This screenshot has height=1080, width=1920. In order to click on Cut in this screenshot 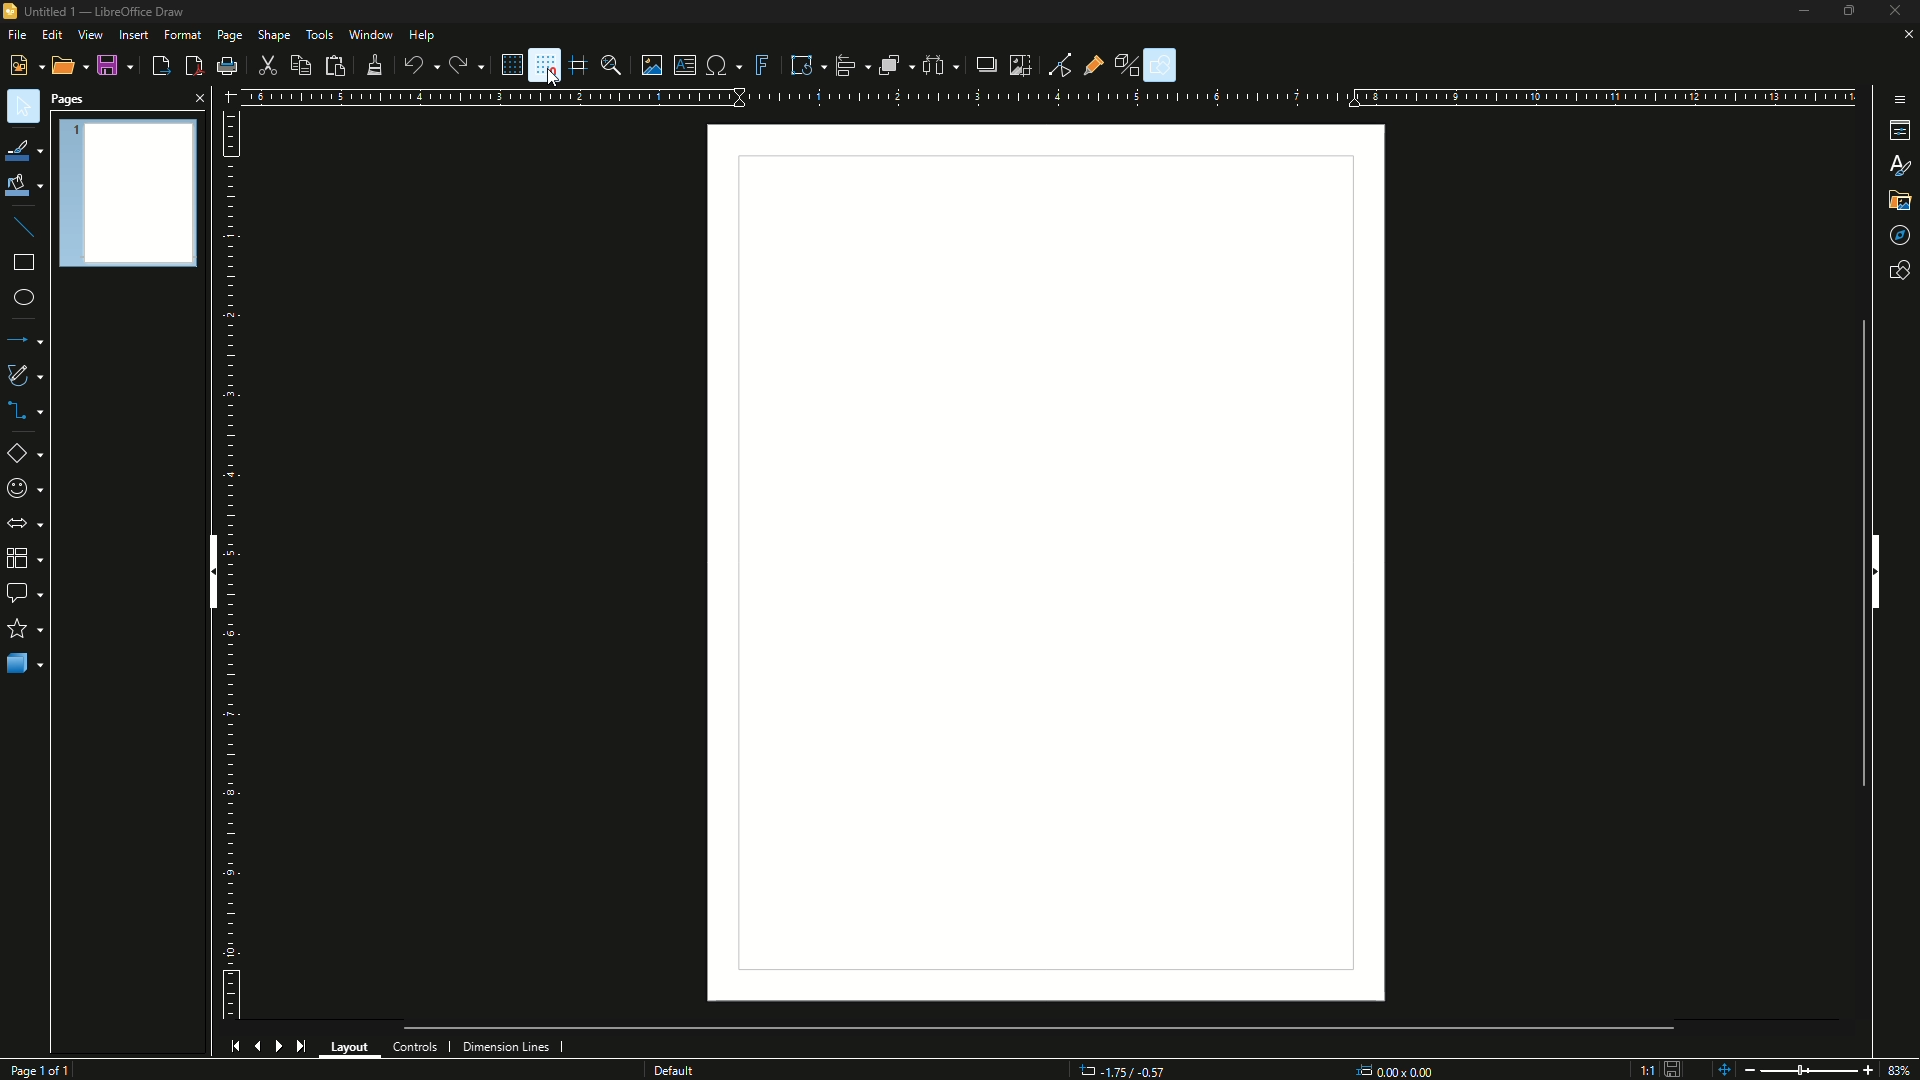, I will do `click(273, 64)`.